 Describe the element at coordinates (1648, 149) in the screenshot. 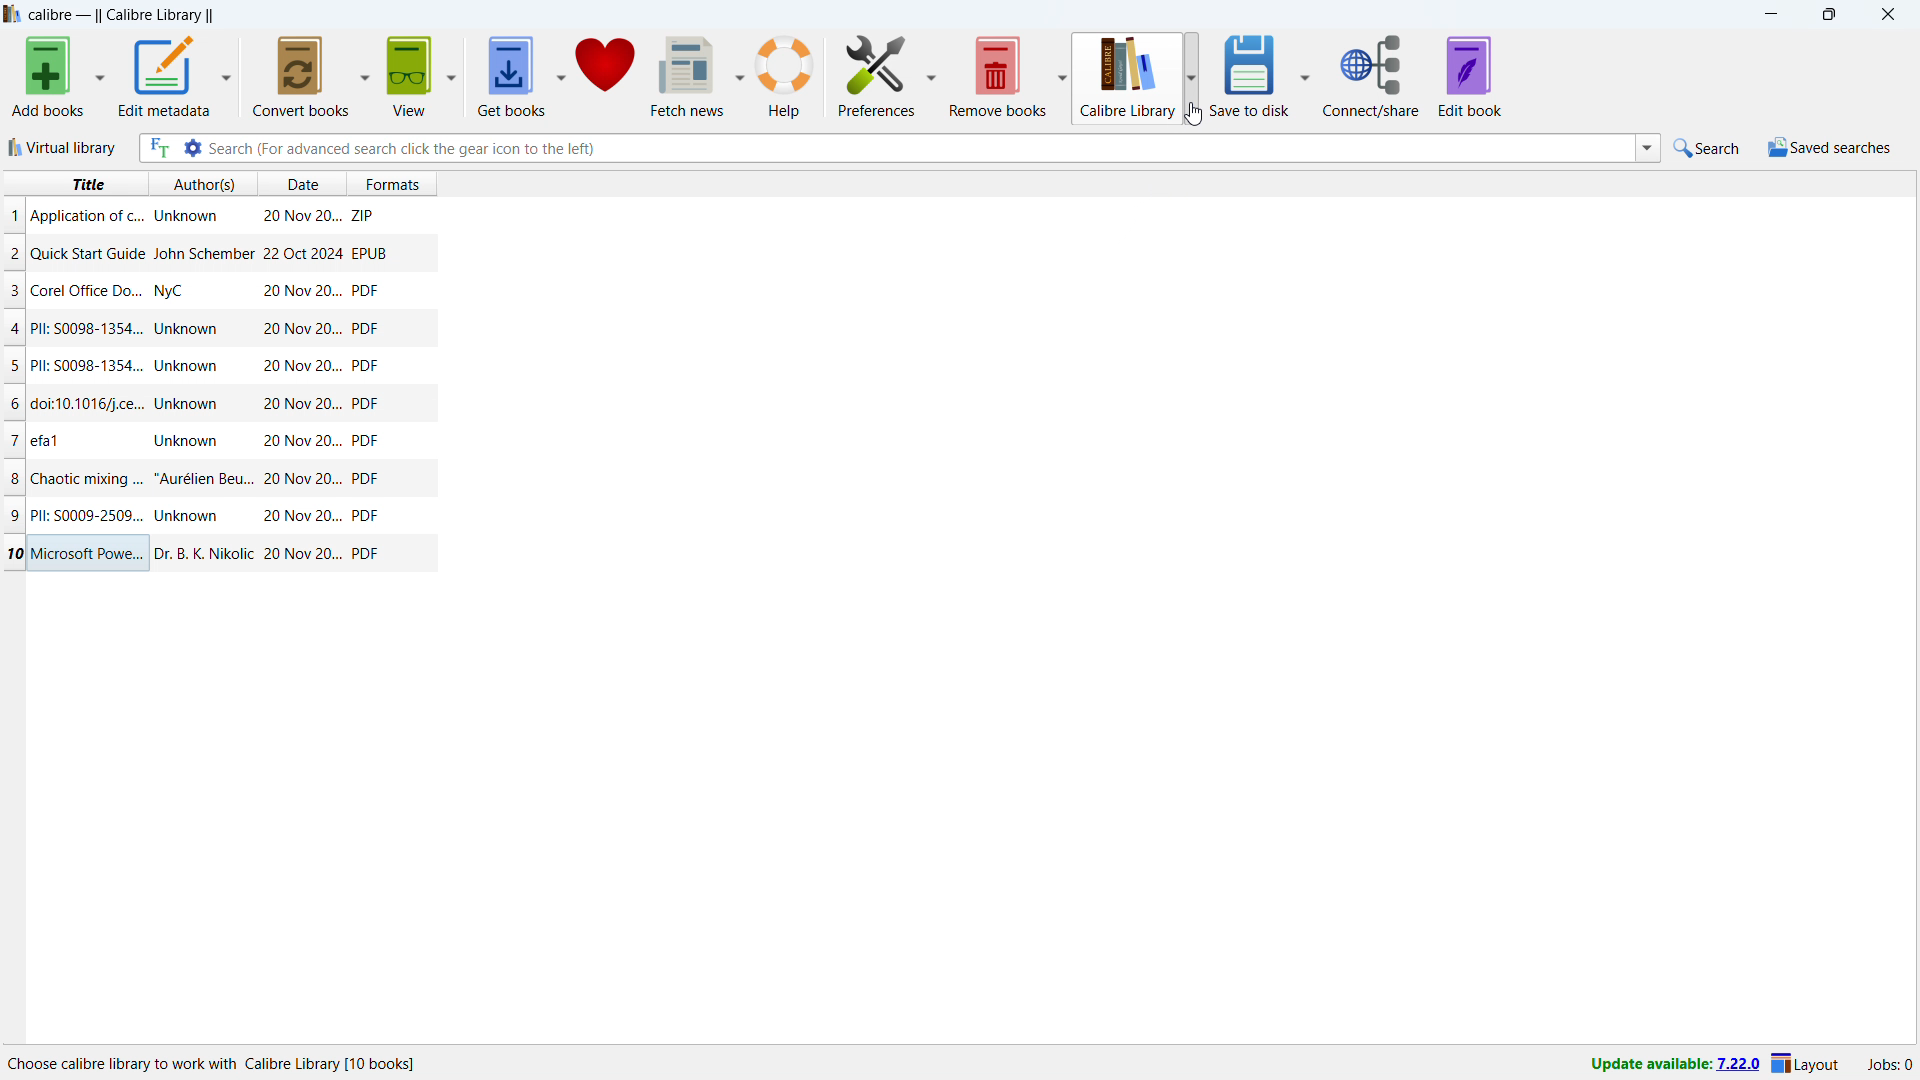

I see `search history` at that location.